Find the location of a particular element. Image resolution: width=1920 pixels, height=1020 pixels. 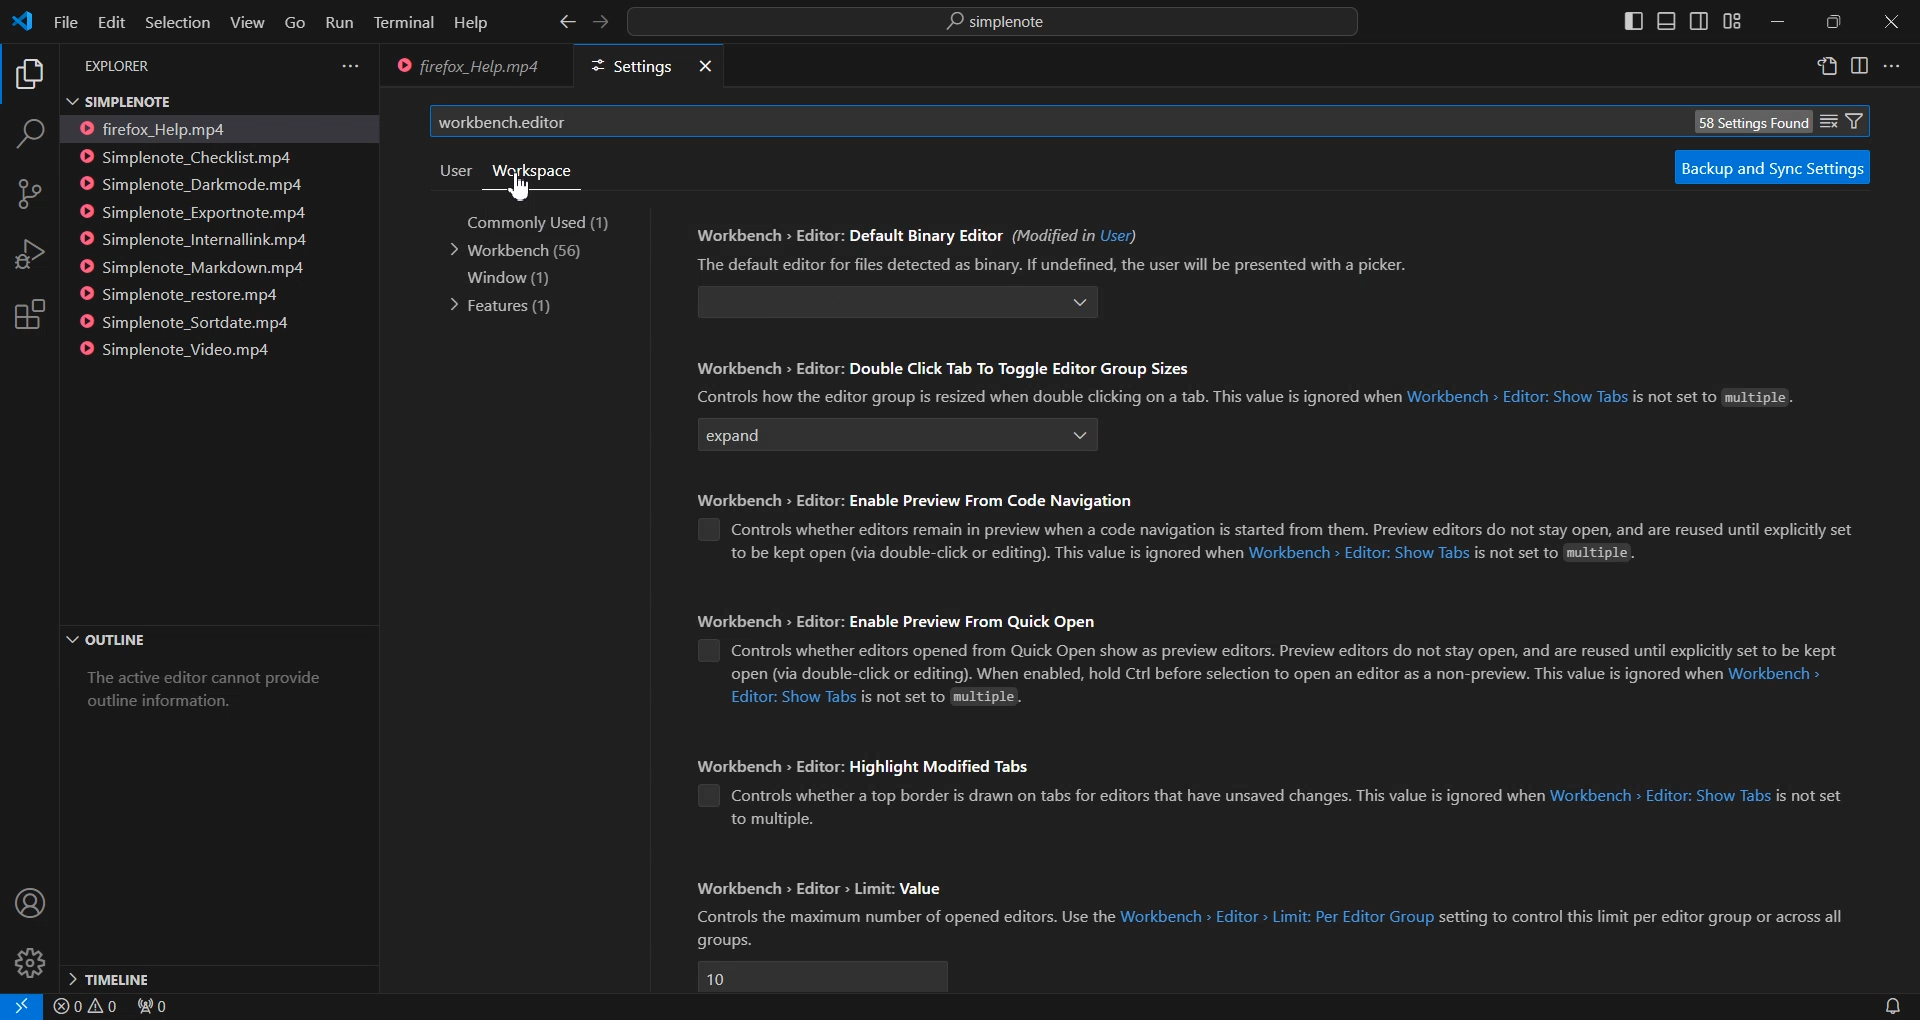

Minimize is located at coordinates (1776, 23).